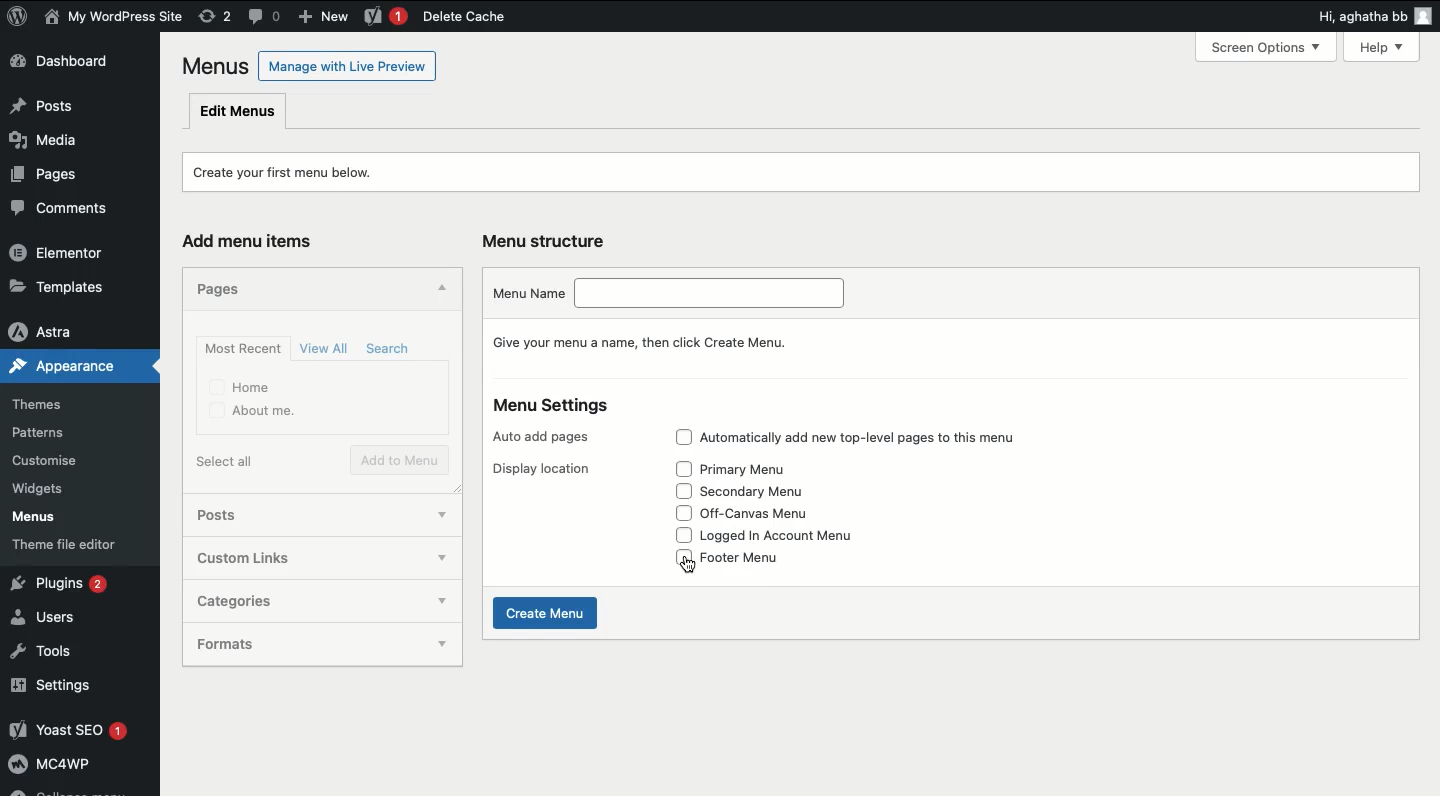 The image size is (1440, 796). Describe the element at coordinates (447, 647) in the screenshot. I see `Check box` at that location.